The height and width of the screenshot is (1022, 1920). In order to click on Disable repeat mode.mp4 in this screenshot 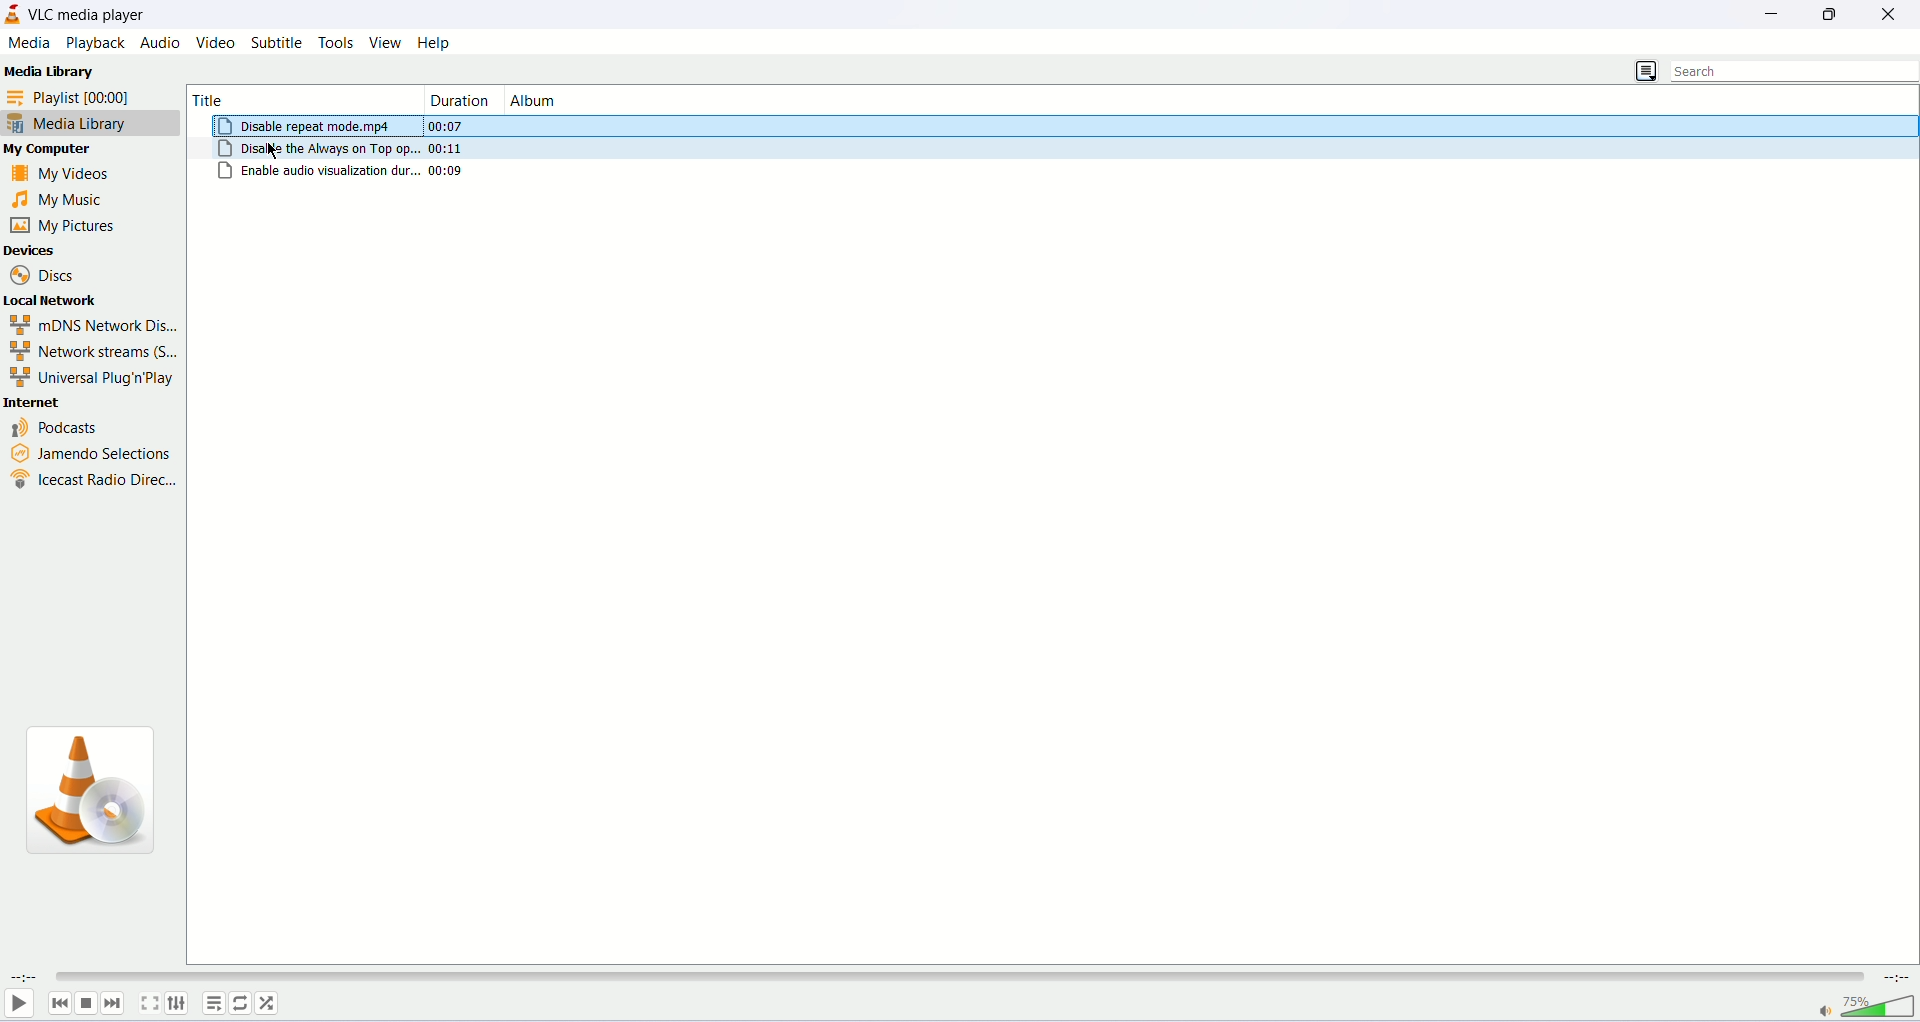, I will do `click(307, 126)`.